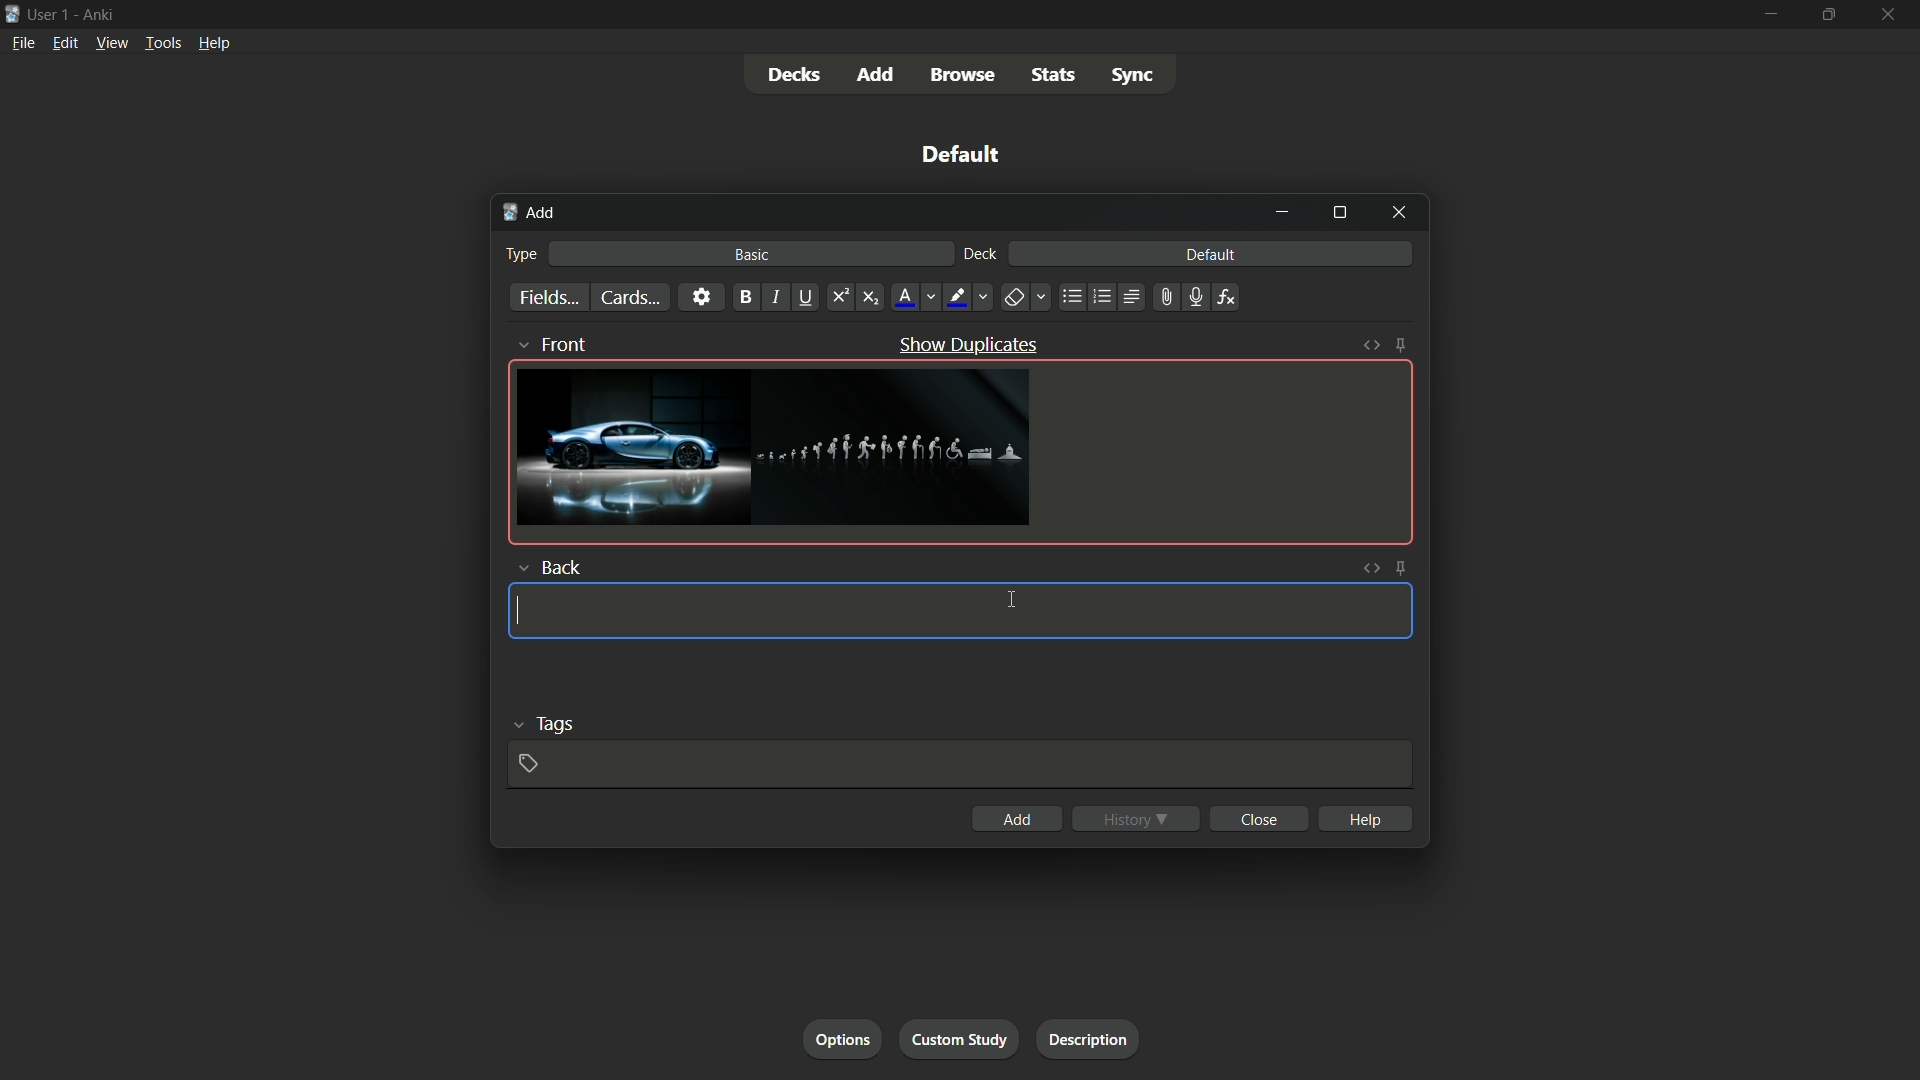 Image resolution: width=1920 pixels, height=1080 pixels. Describe the element at coordinates (1768, 15) in the screenshot. I see `minimize` at that location.